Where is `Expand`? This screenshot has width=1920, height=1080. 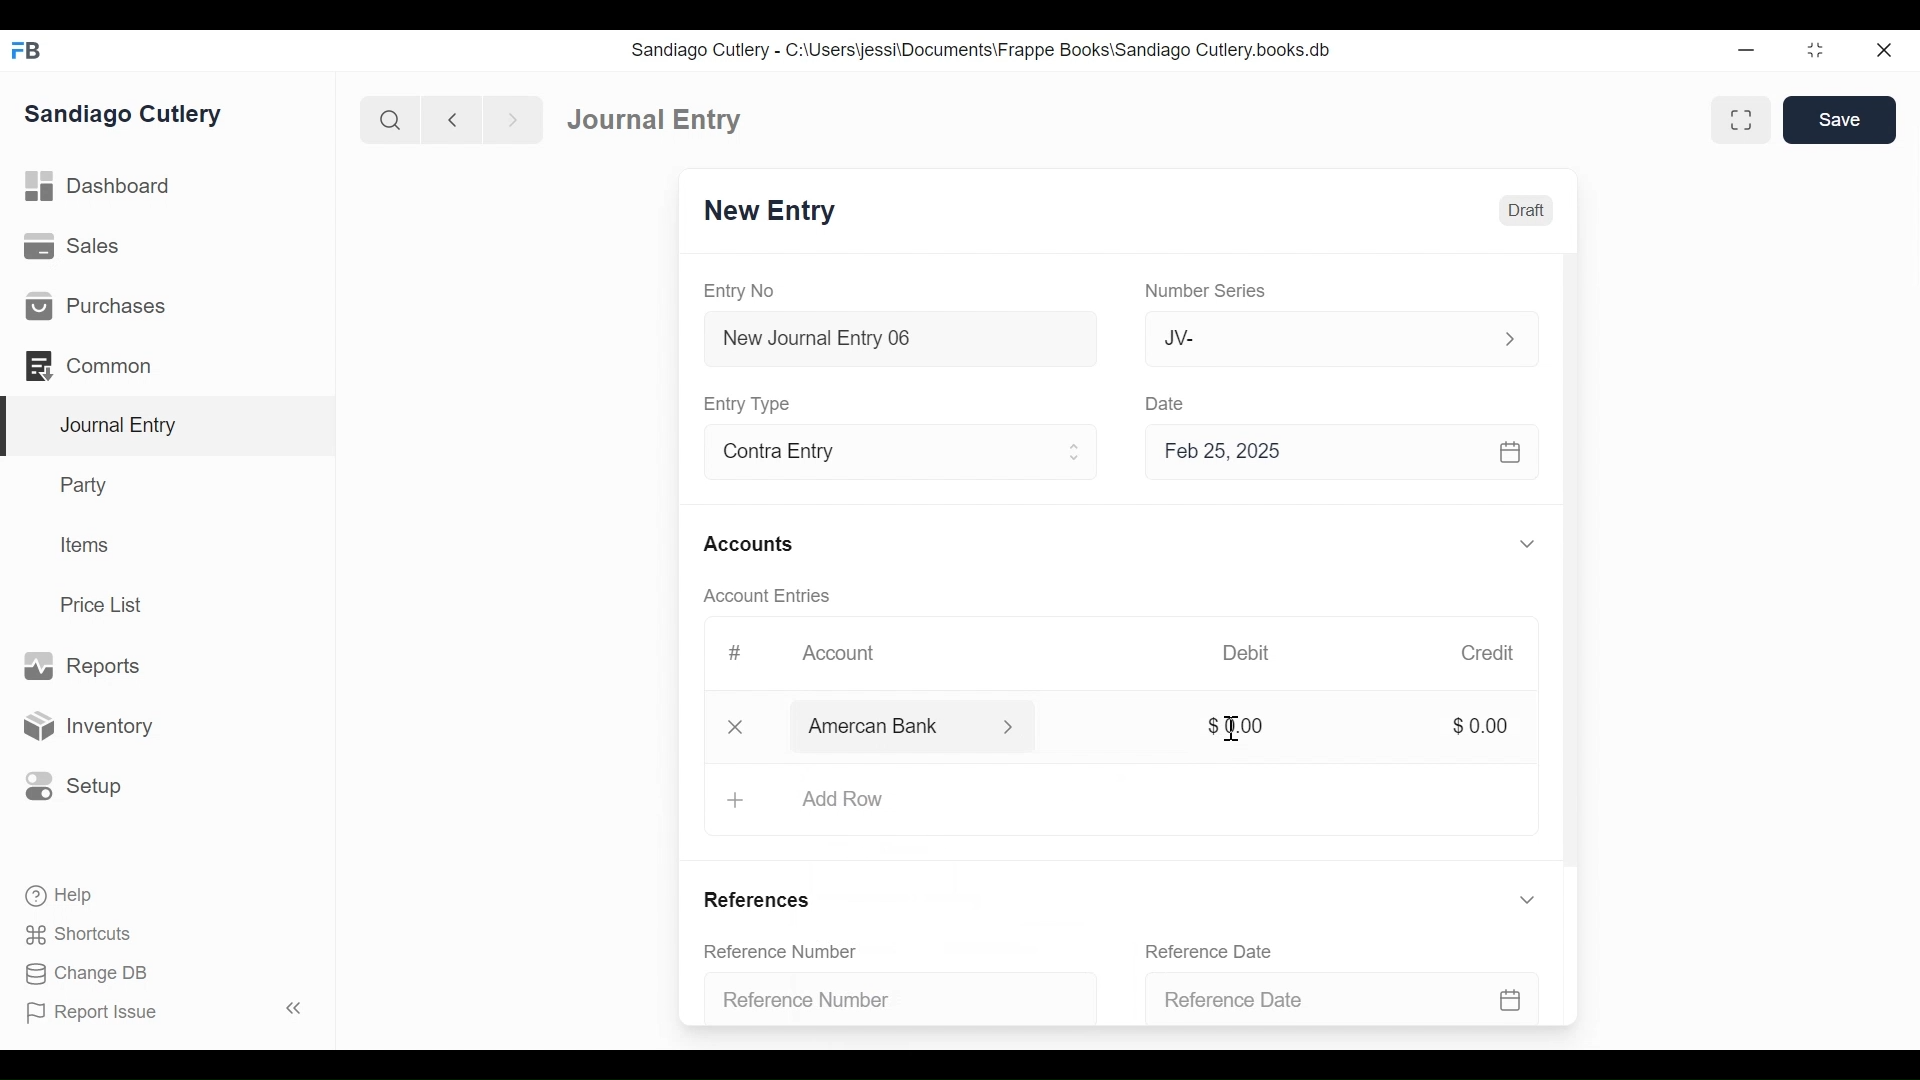
Expand is located at coordinates (1531, 545).